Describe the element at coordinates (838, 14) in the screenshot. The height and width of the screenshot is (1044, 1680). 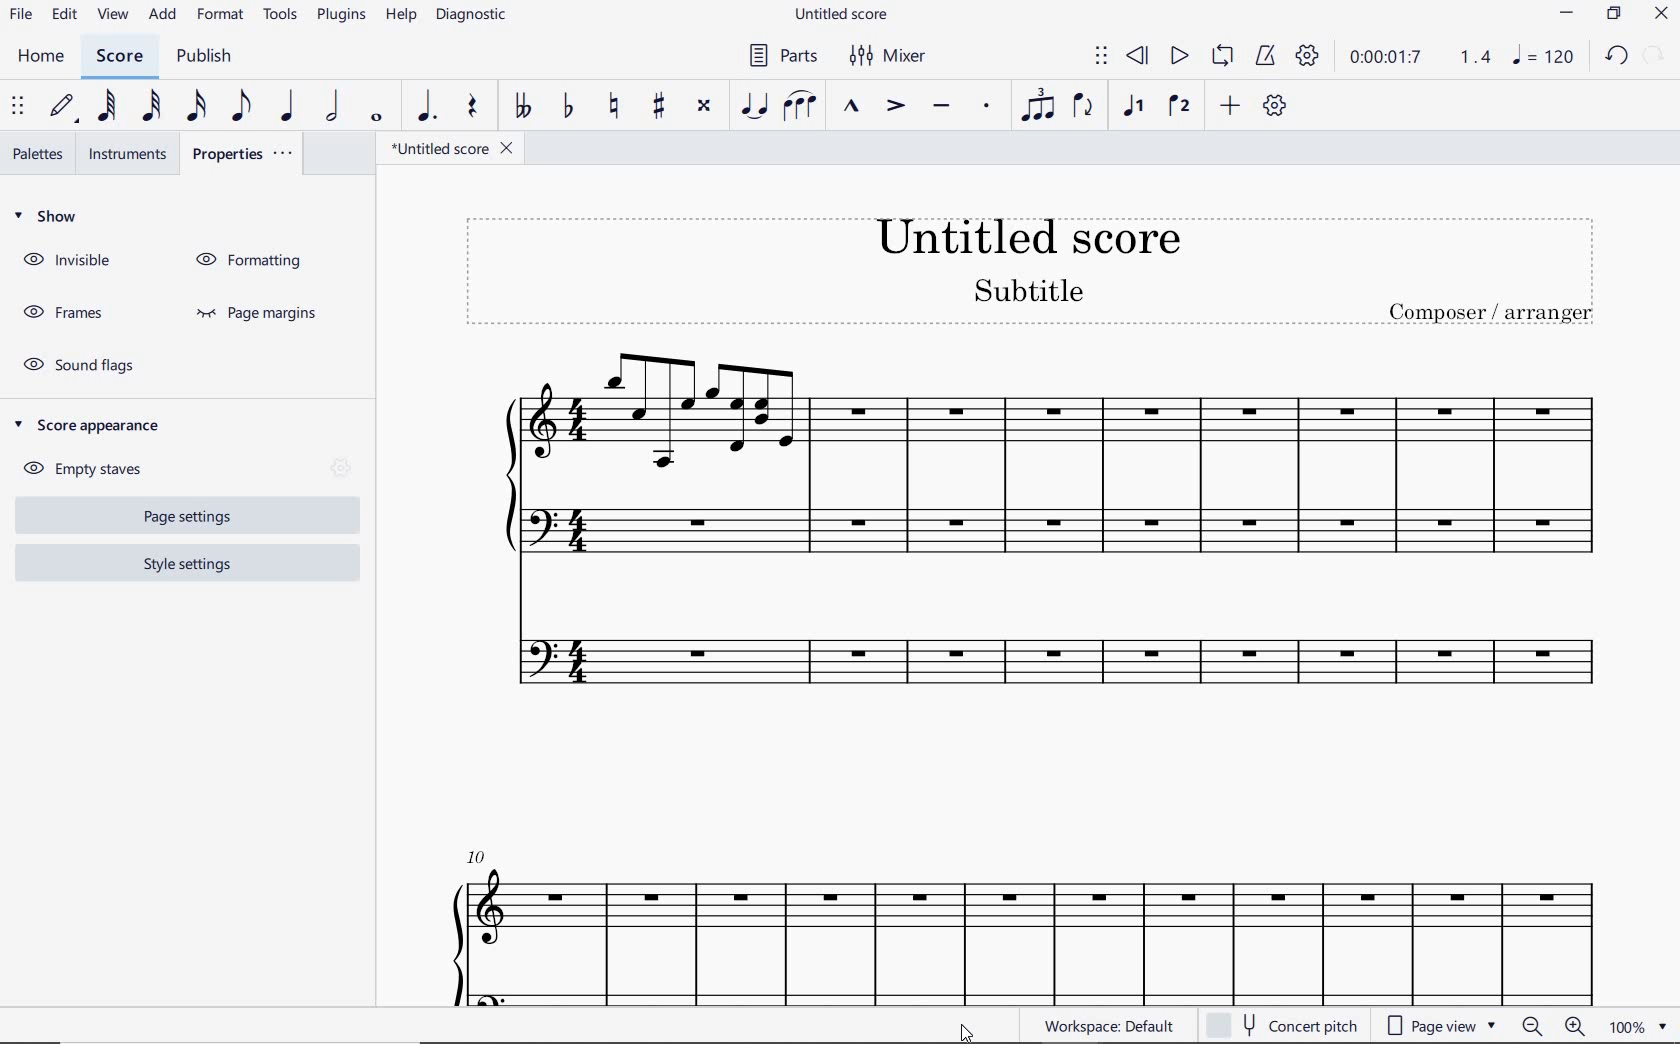
I see `FILE NAME` at that location.